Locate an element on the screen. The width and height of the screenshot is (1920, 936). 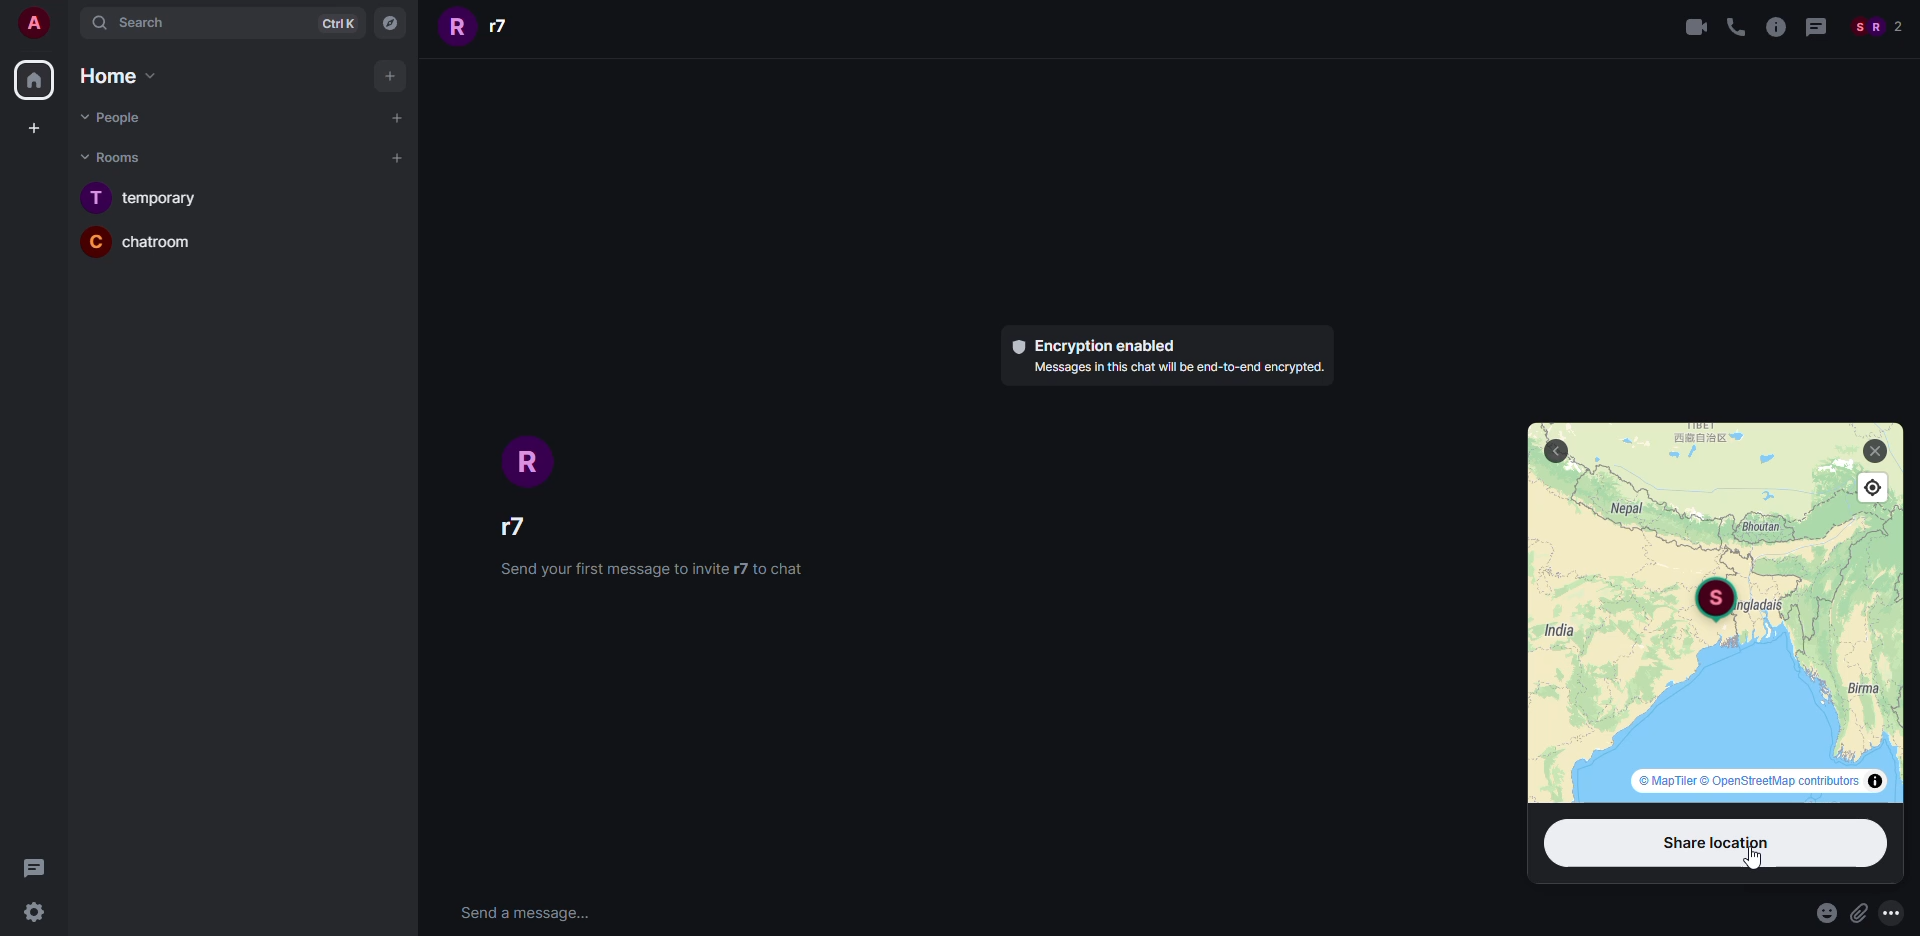
Chatroom is located at coordinates (140, 240).